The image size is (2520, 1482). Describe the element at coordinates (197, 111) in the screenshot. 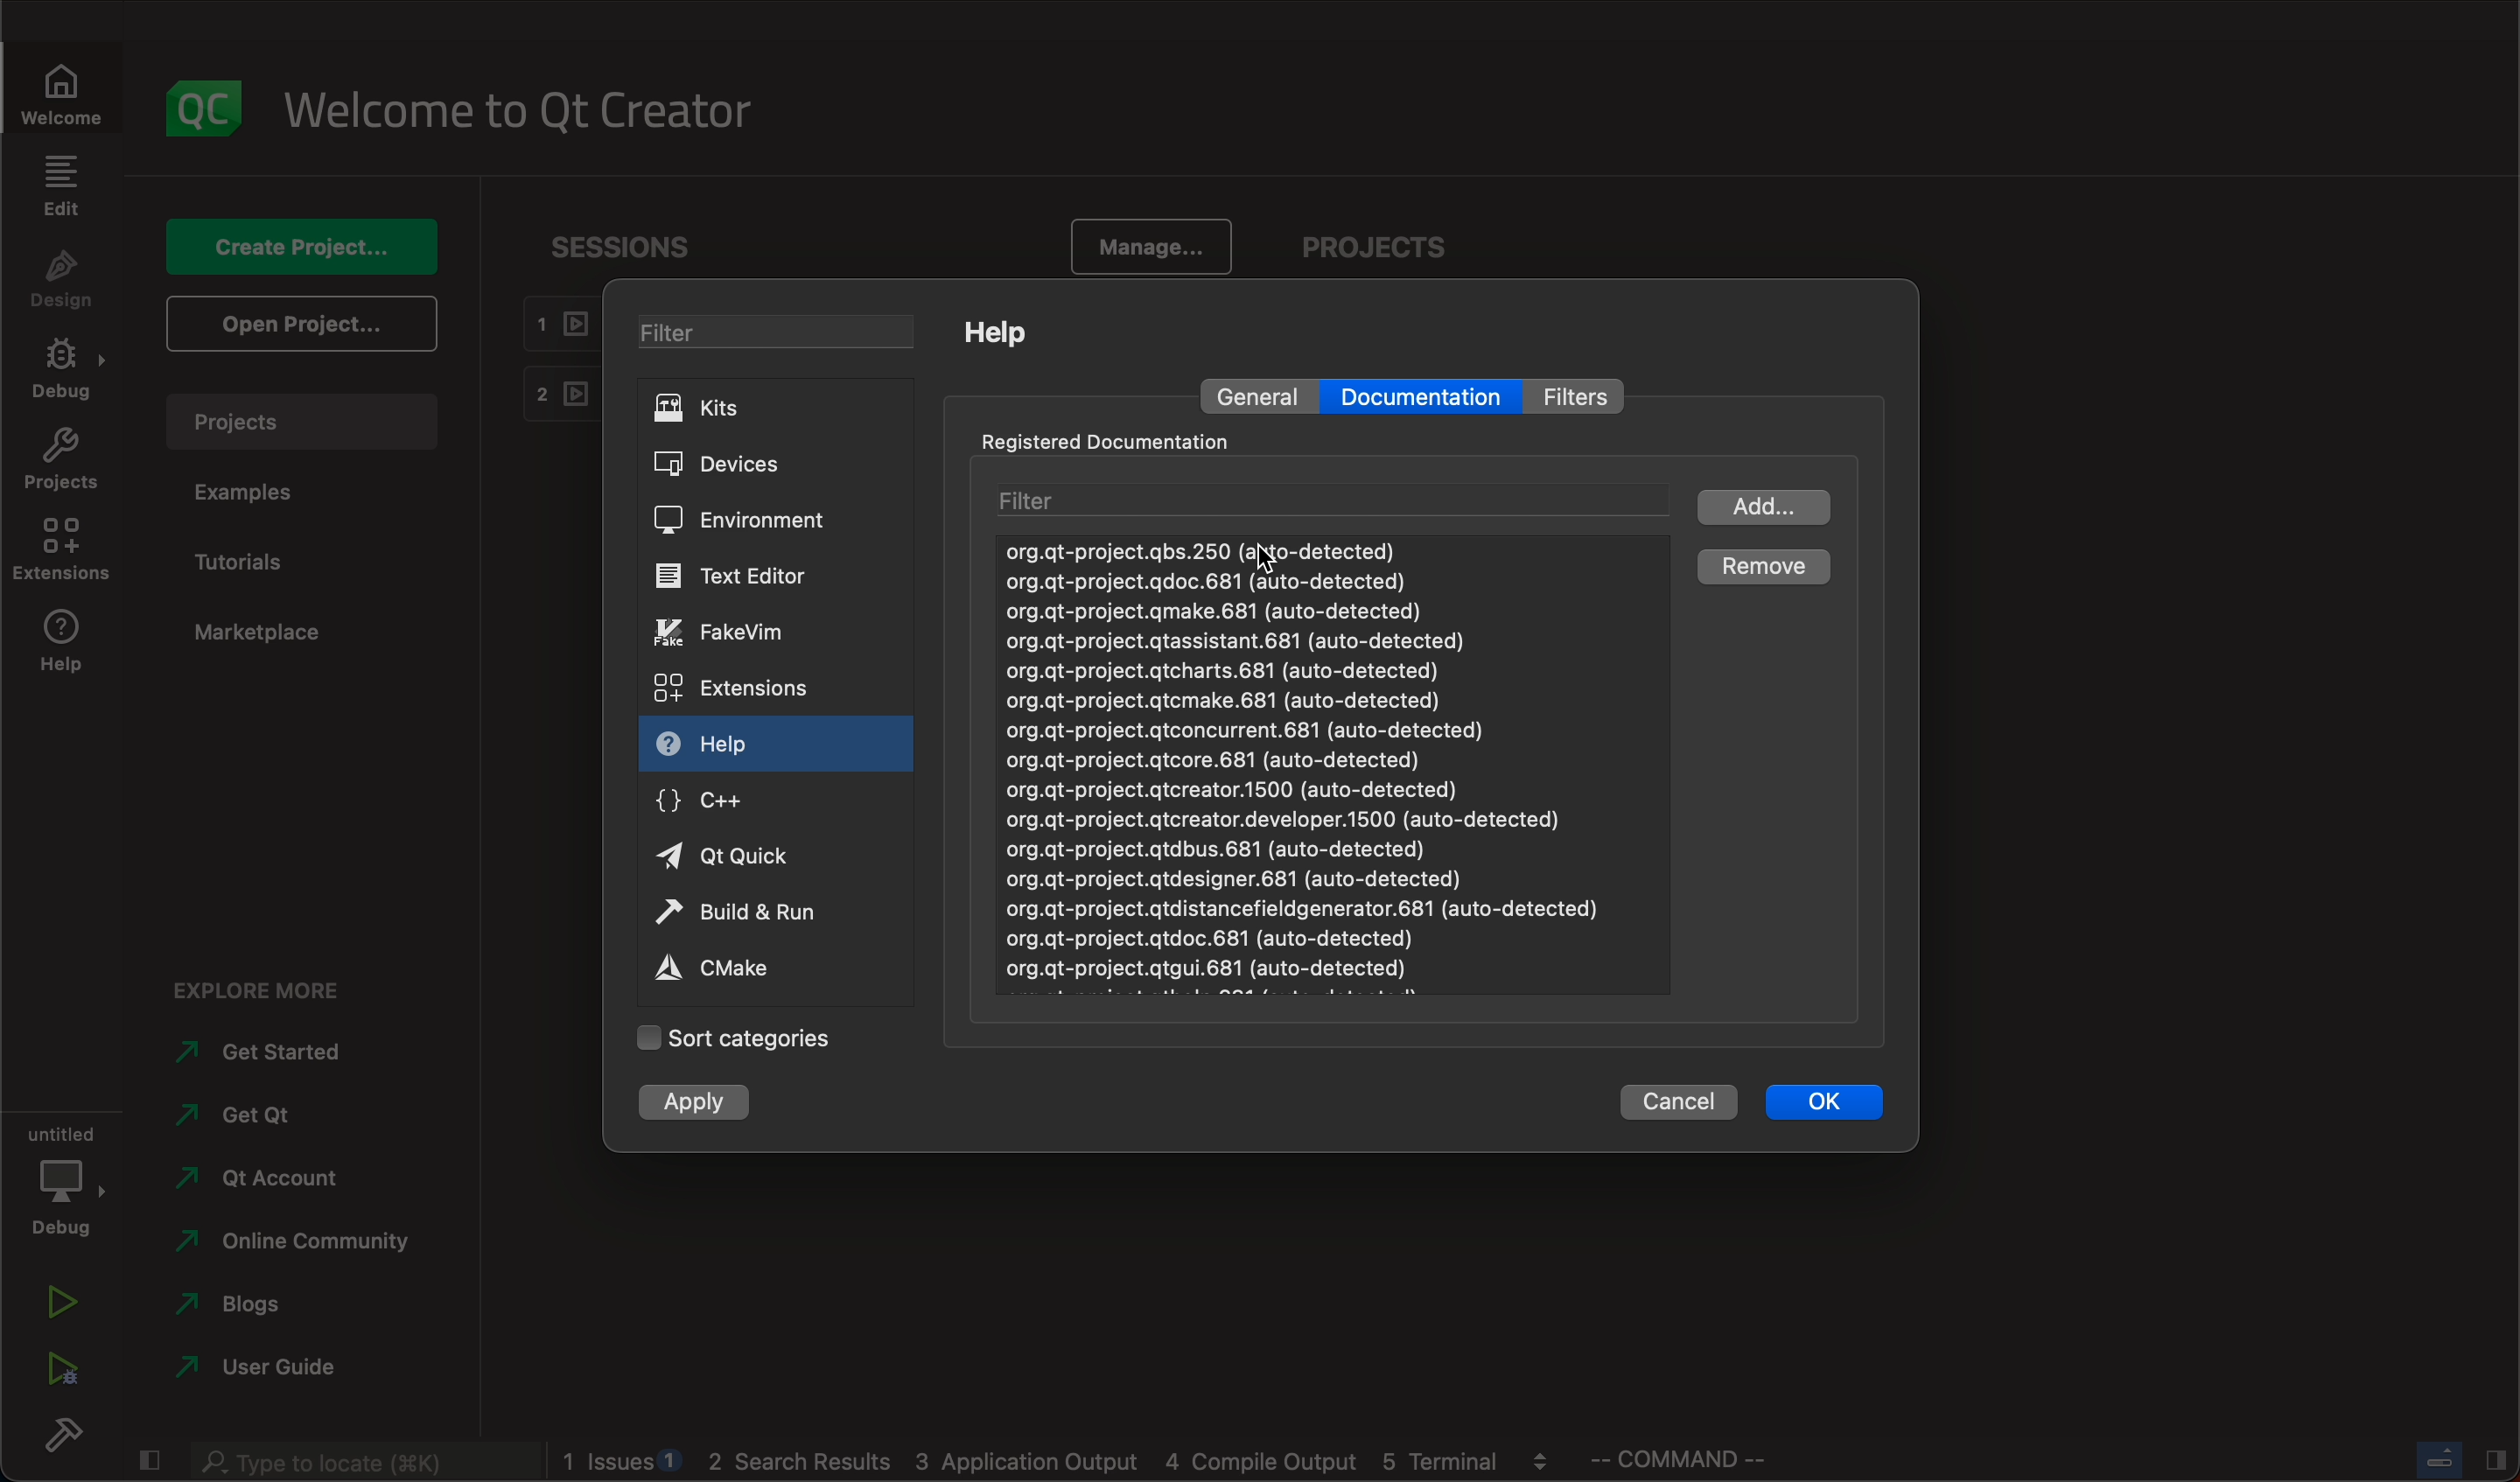

I see `logo` at that location.